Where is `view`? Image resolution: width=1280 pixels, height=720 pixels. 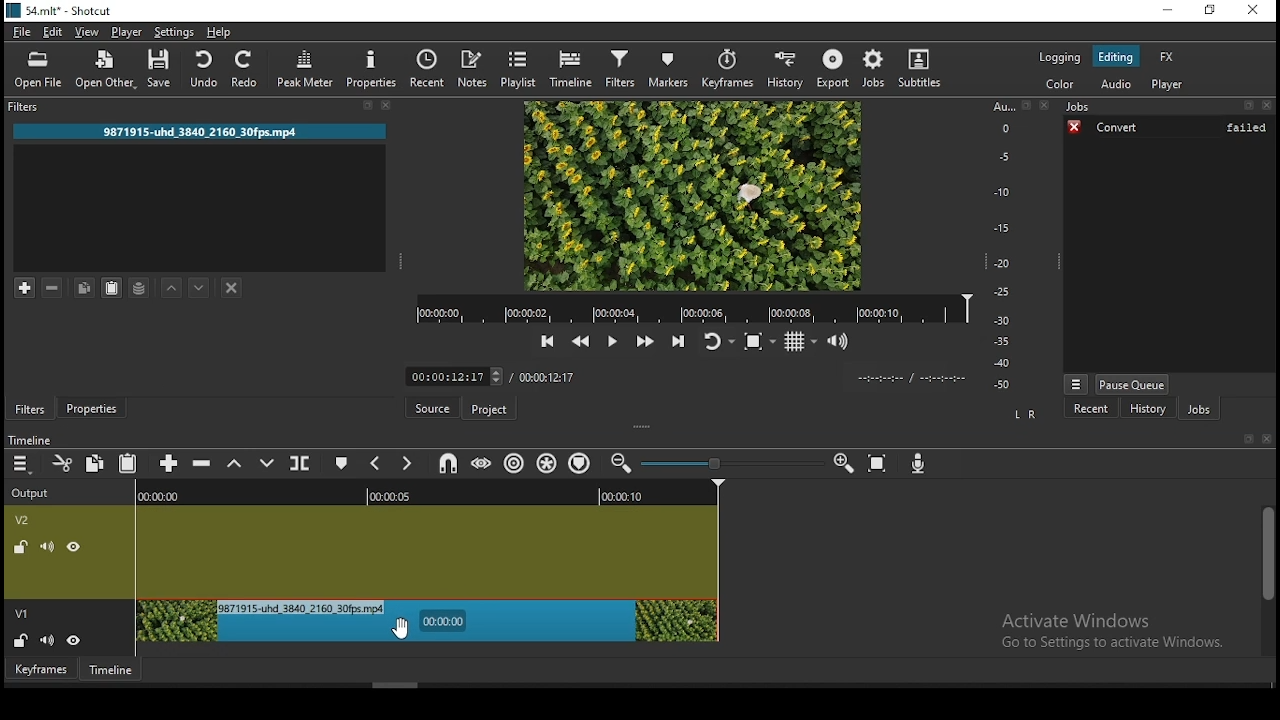 view is located at coordinates (87, 33).